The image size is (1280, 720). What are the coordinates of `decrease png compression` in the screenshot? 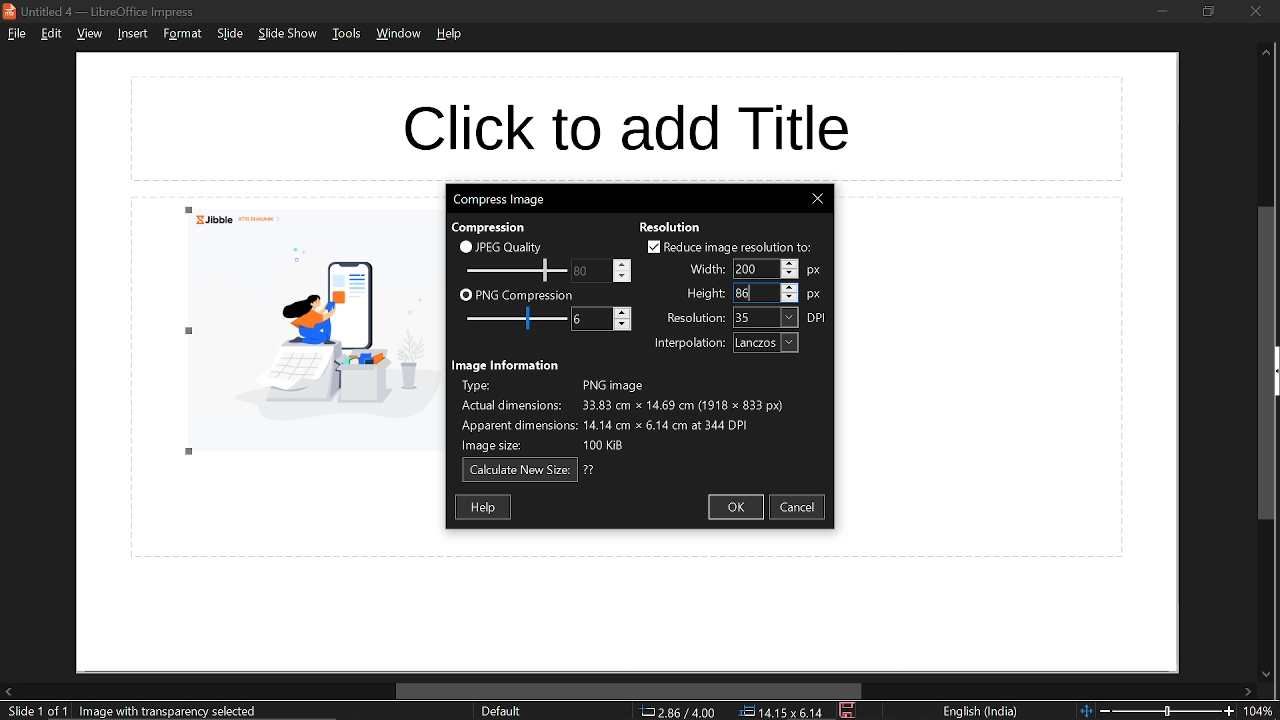 It's located at (622, 326).